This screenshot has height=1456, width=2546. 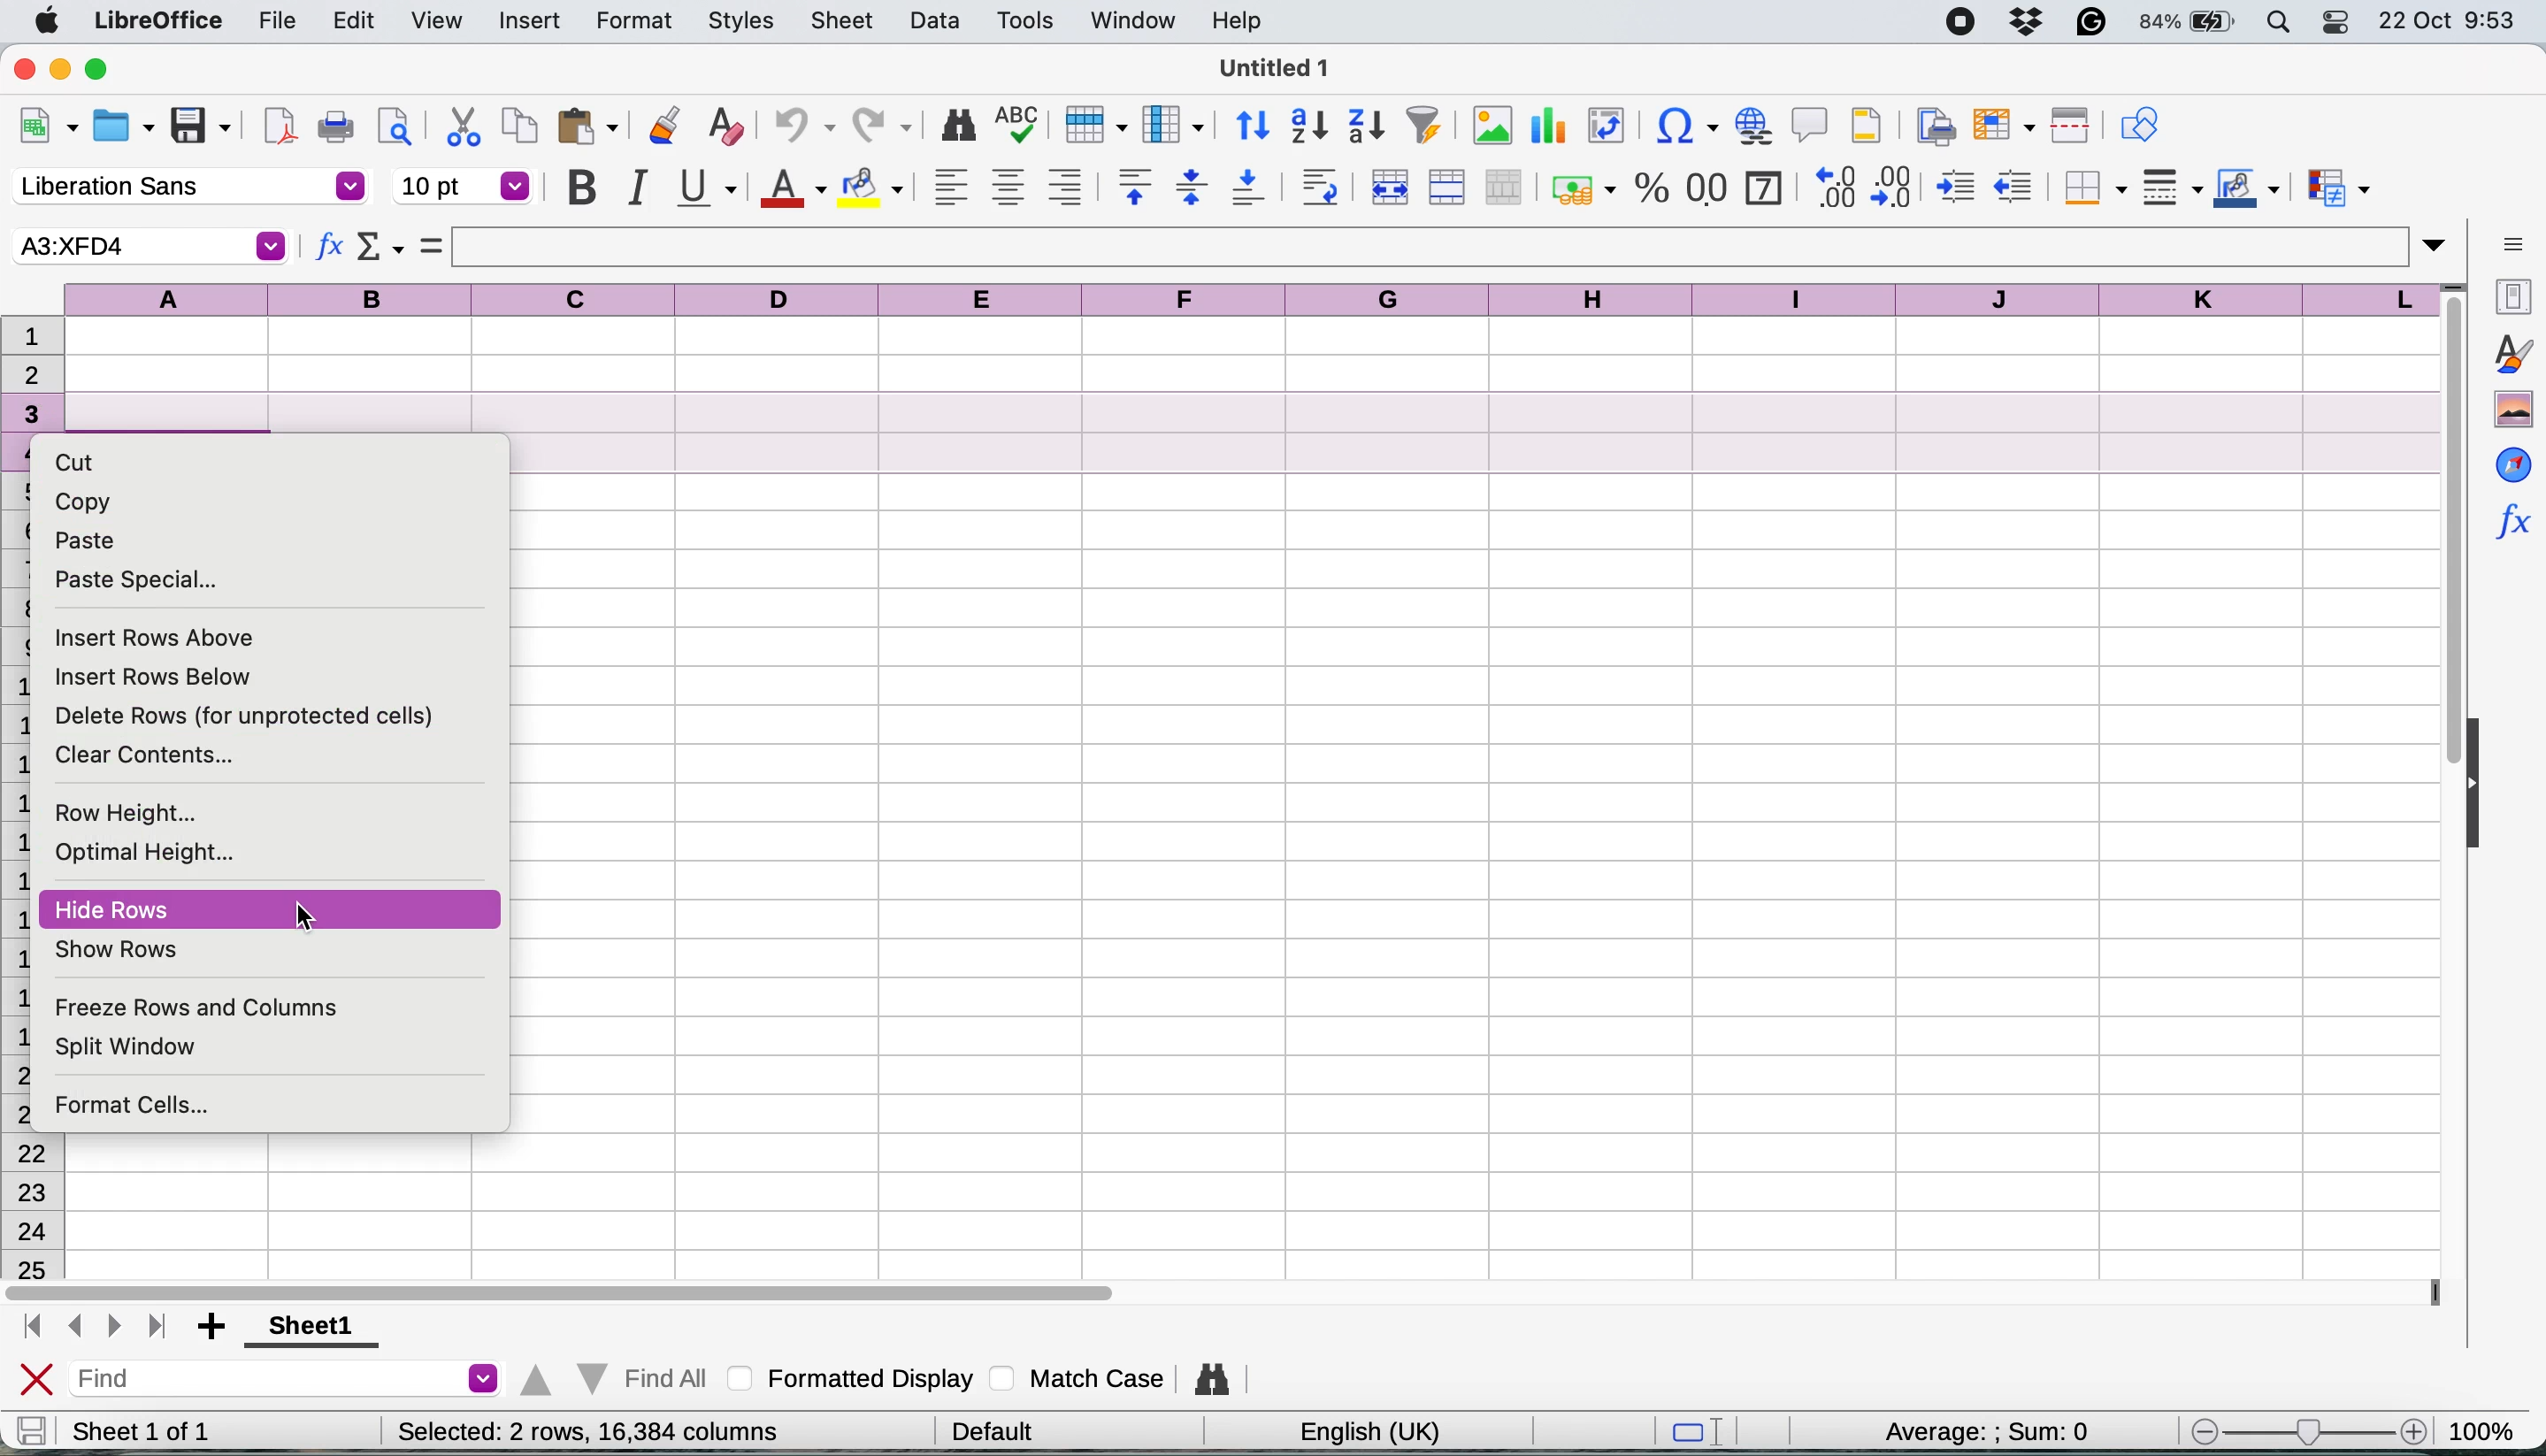 What do you see at coordinates (31, 1430) in the screenshot?
I see `save` at bounding box center [31, 1430].